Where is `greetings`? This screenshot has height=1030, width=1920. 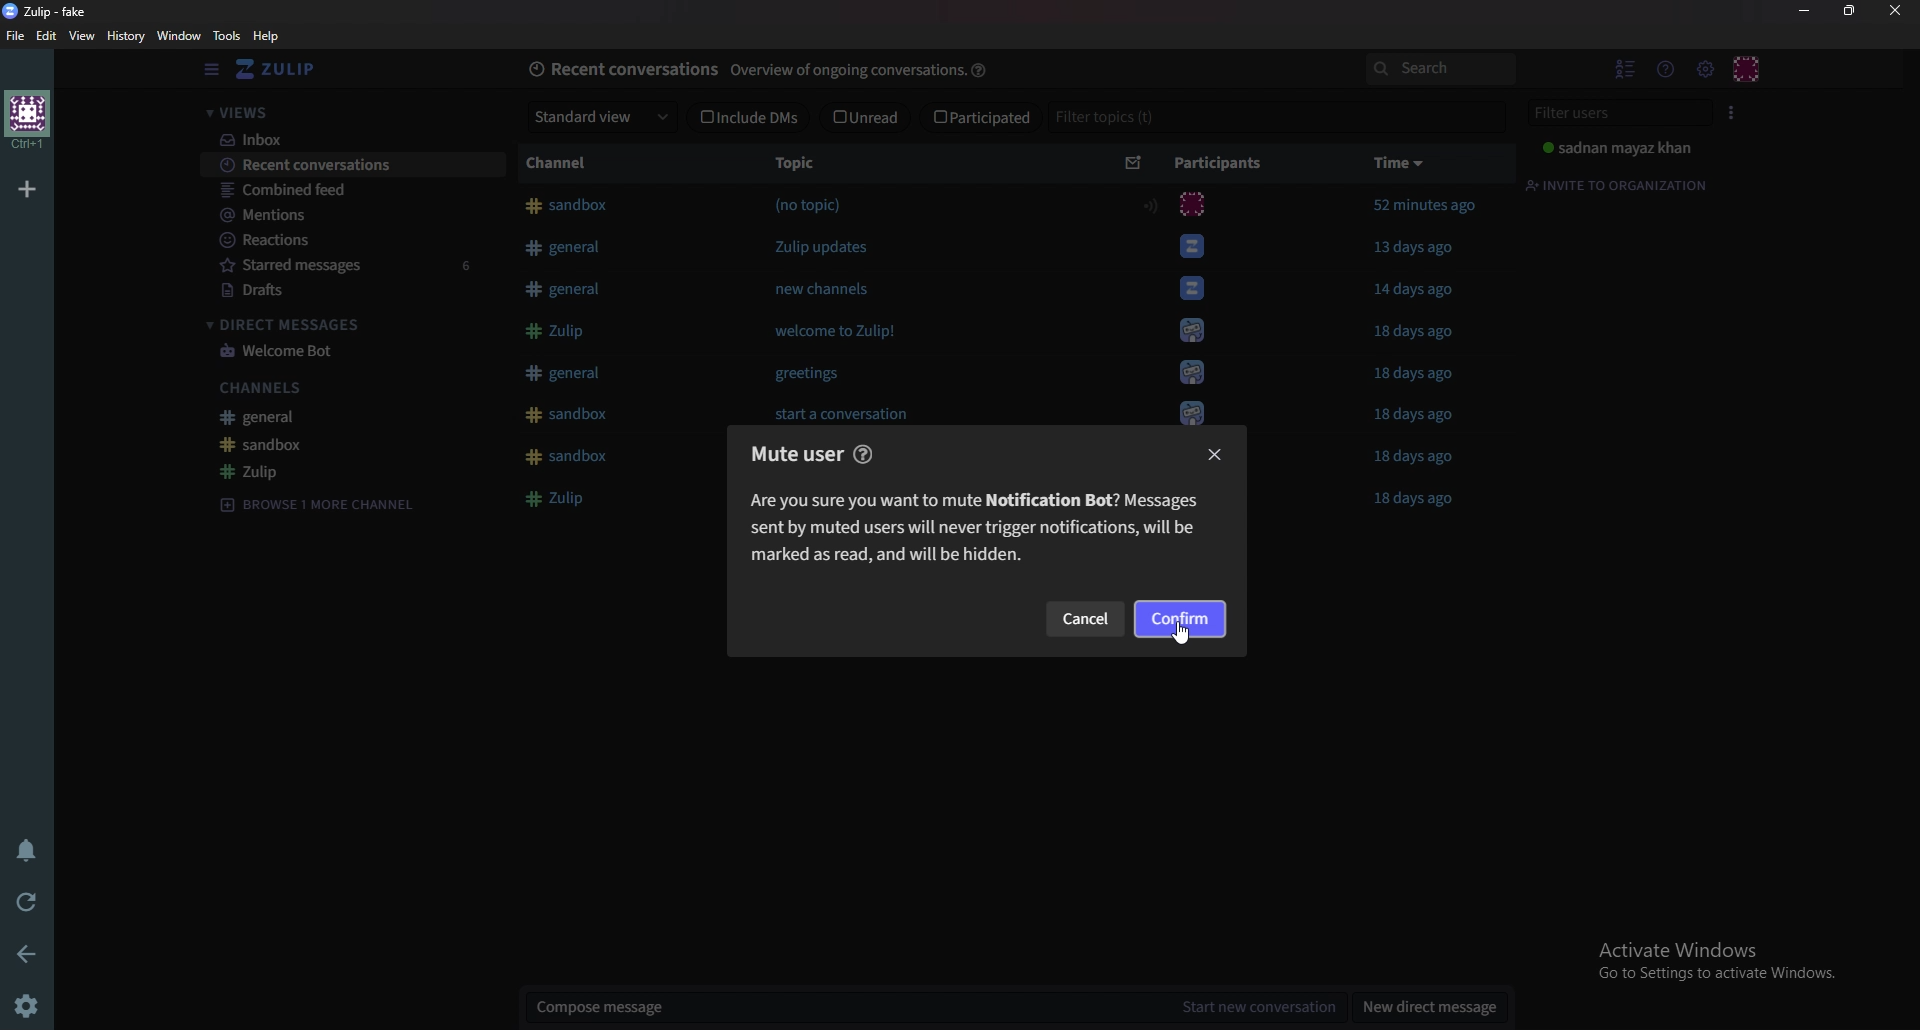
greetings is located at coordinates (808, 378).